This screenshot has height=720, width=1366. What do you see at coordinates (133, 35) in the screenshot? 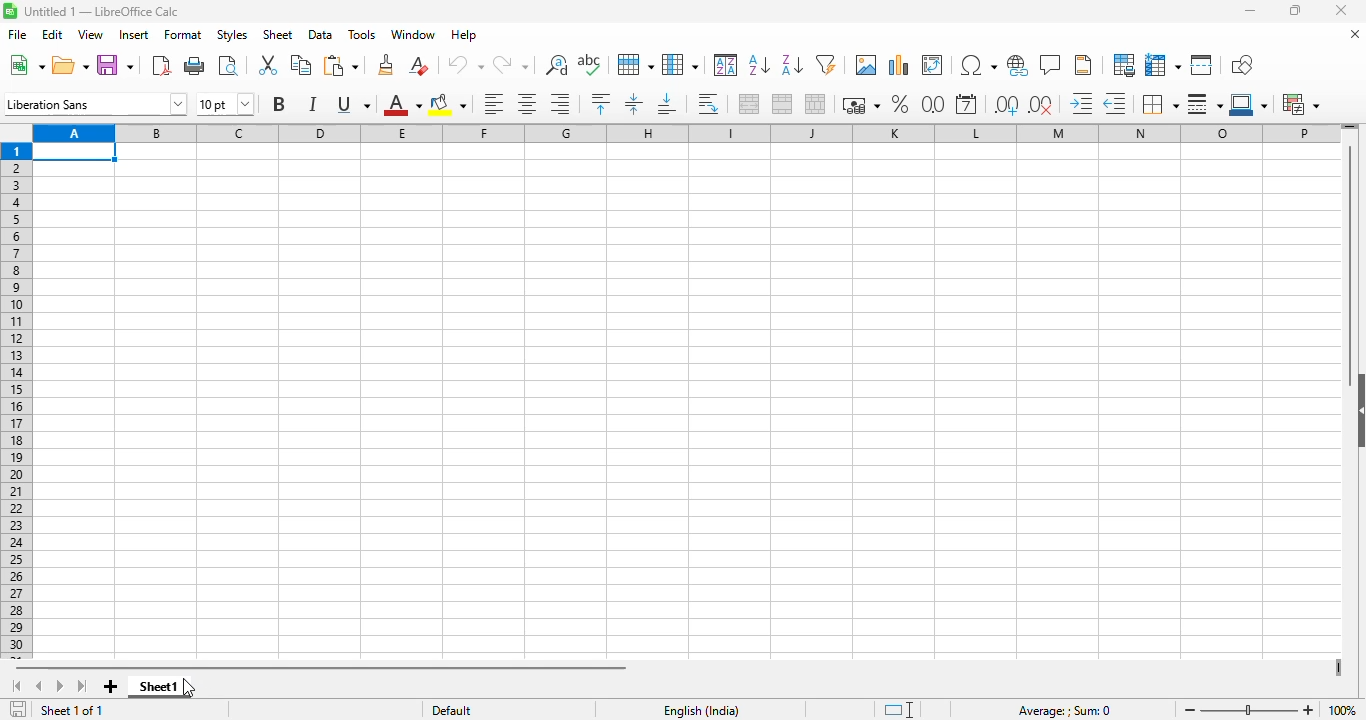
I see `insert` at bounding box center [133, 35].